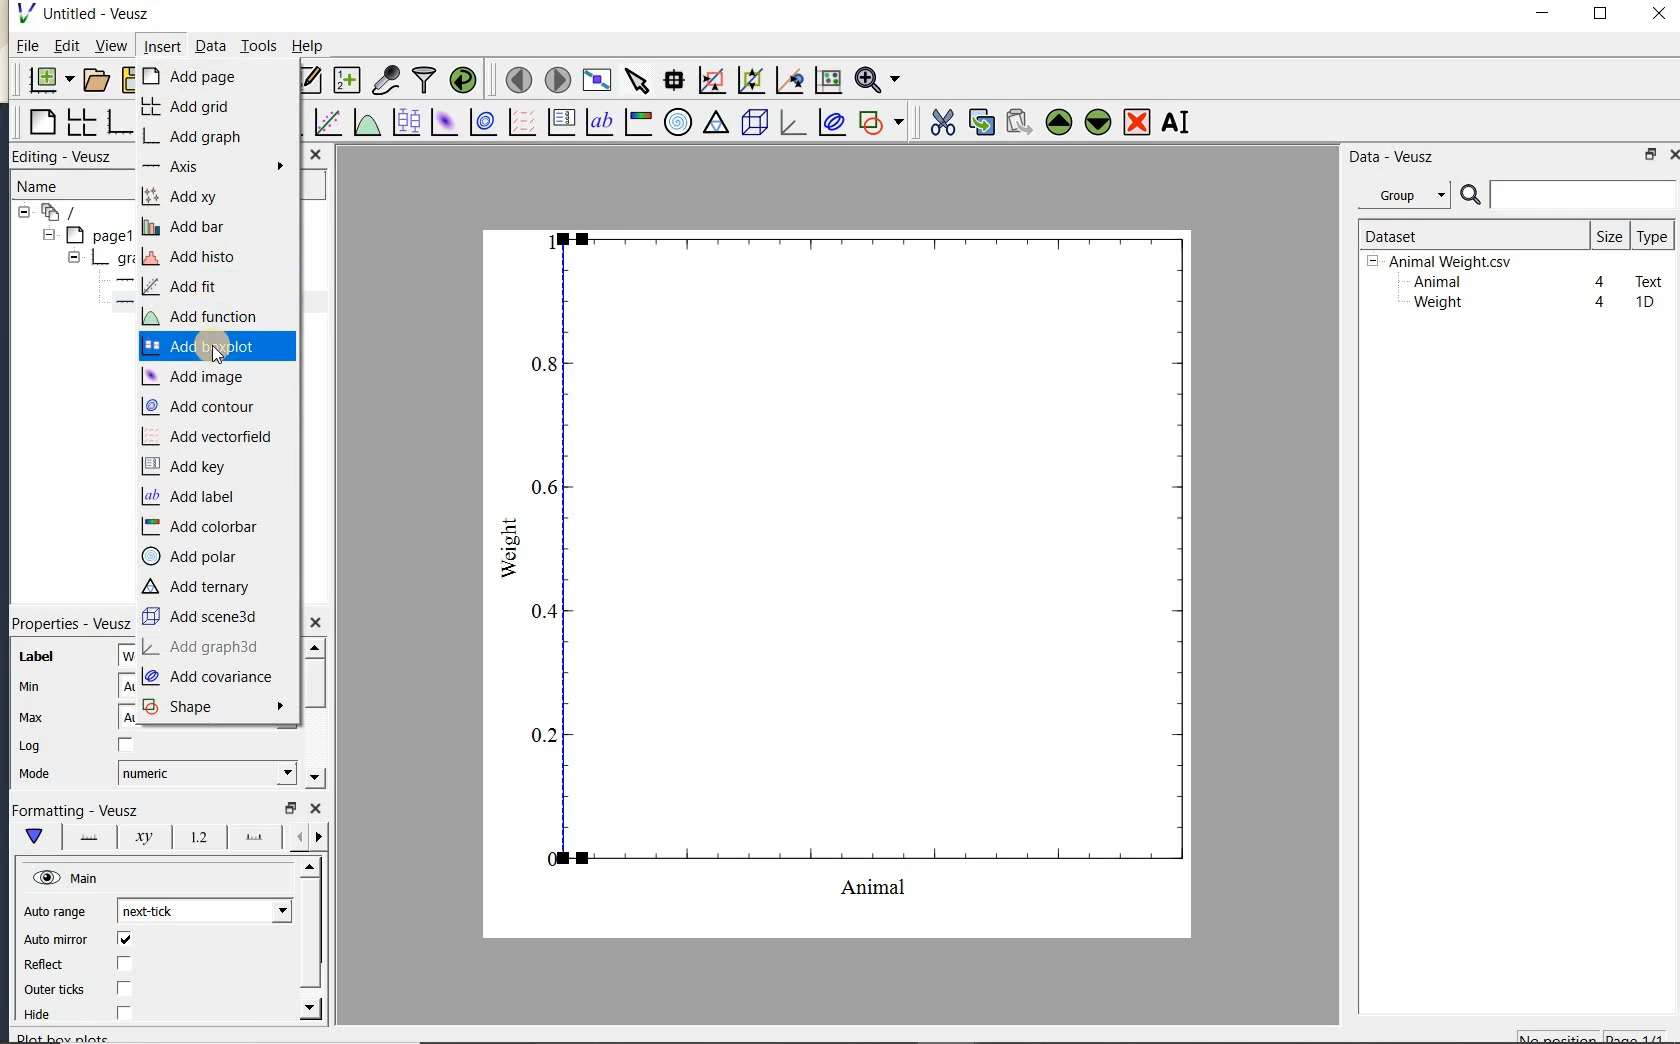  I want to click on next click, so click(204, 910).